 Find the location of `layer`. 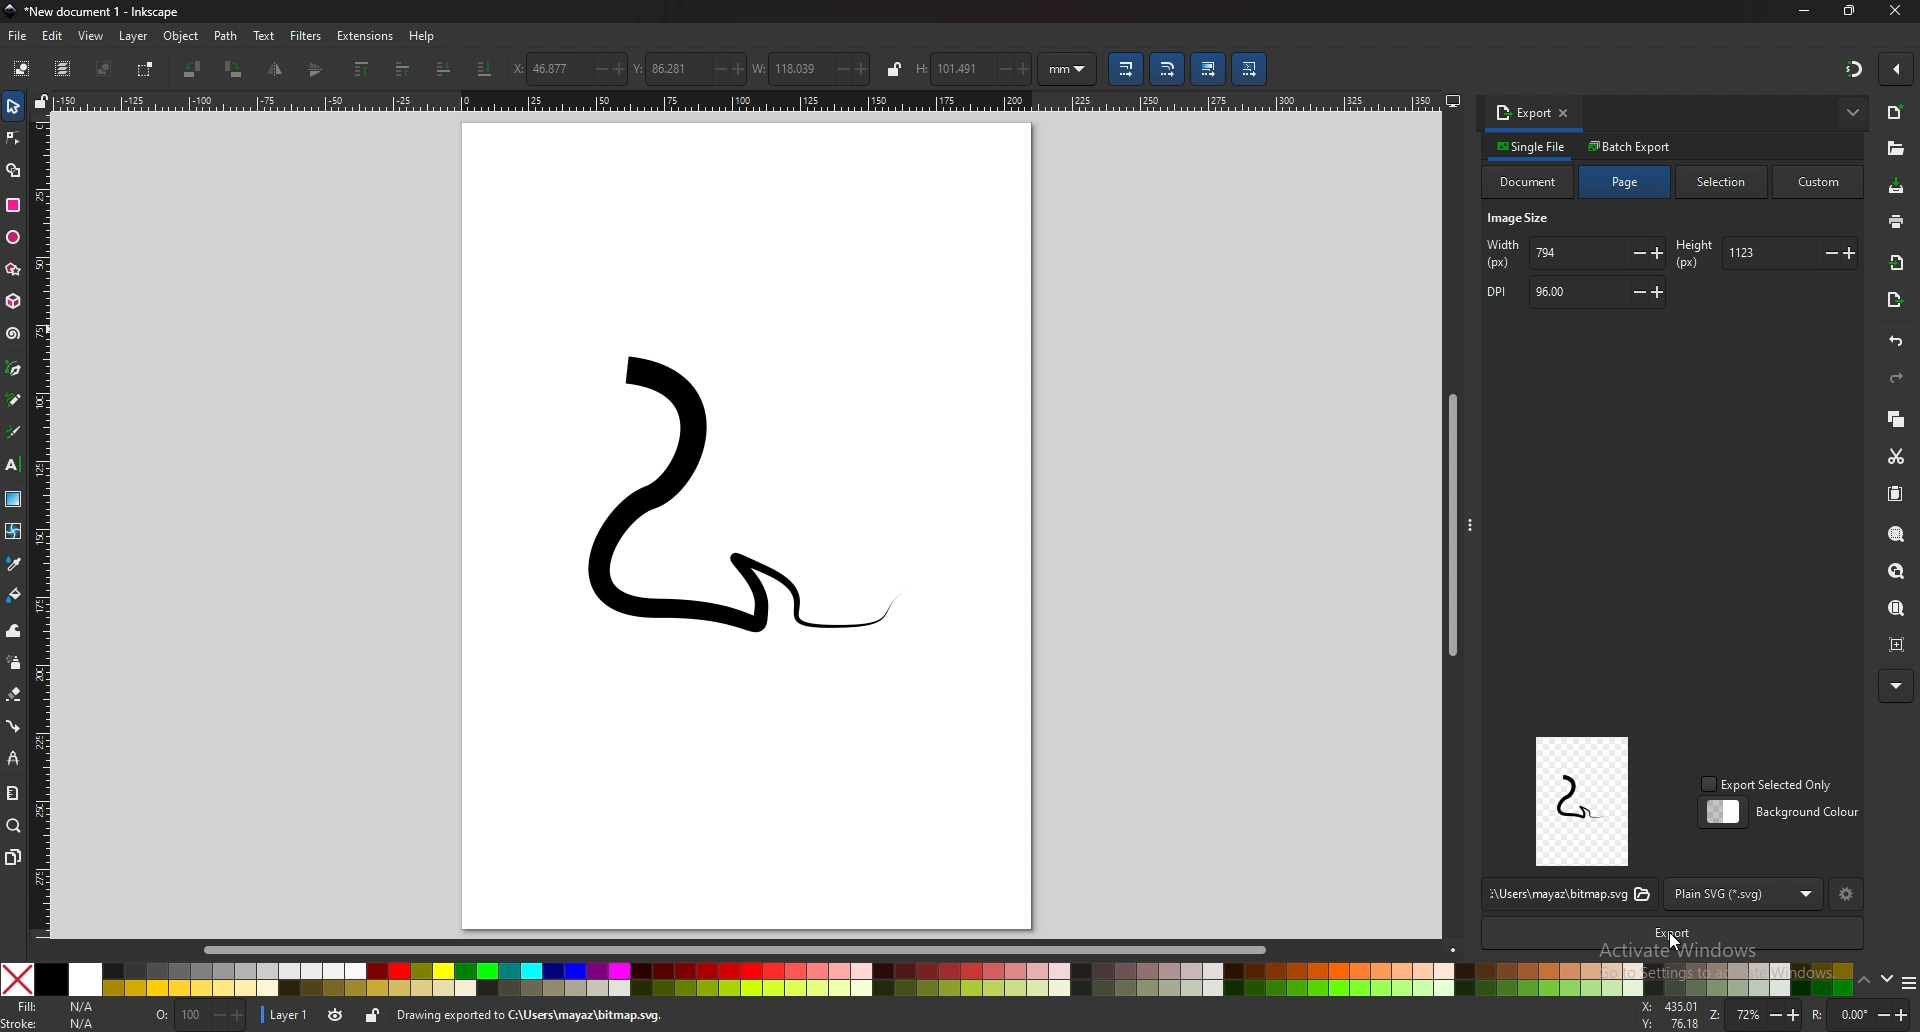

layer is located at coordinates (288, 1013).